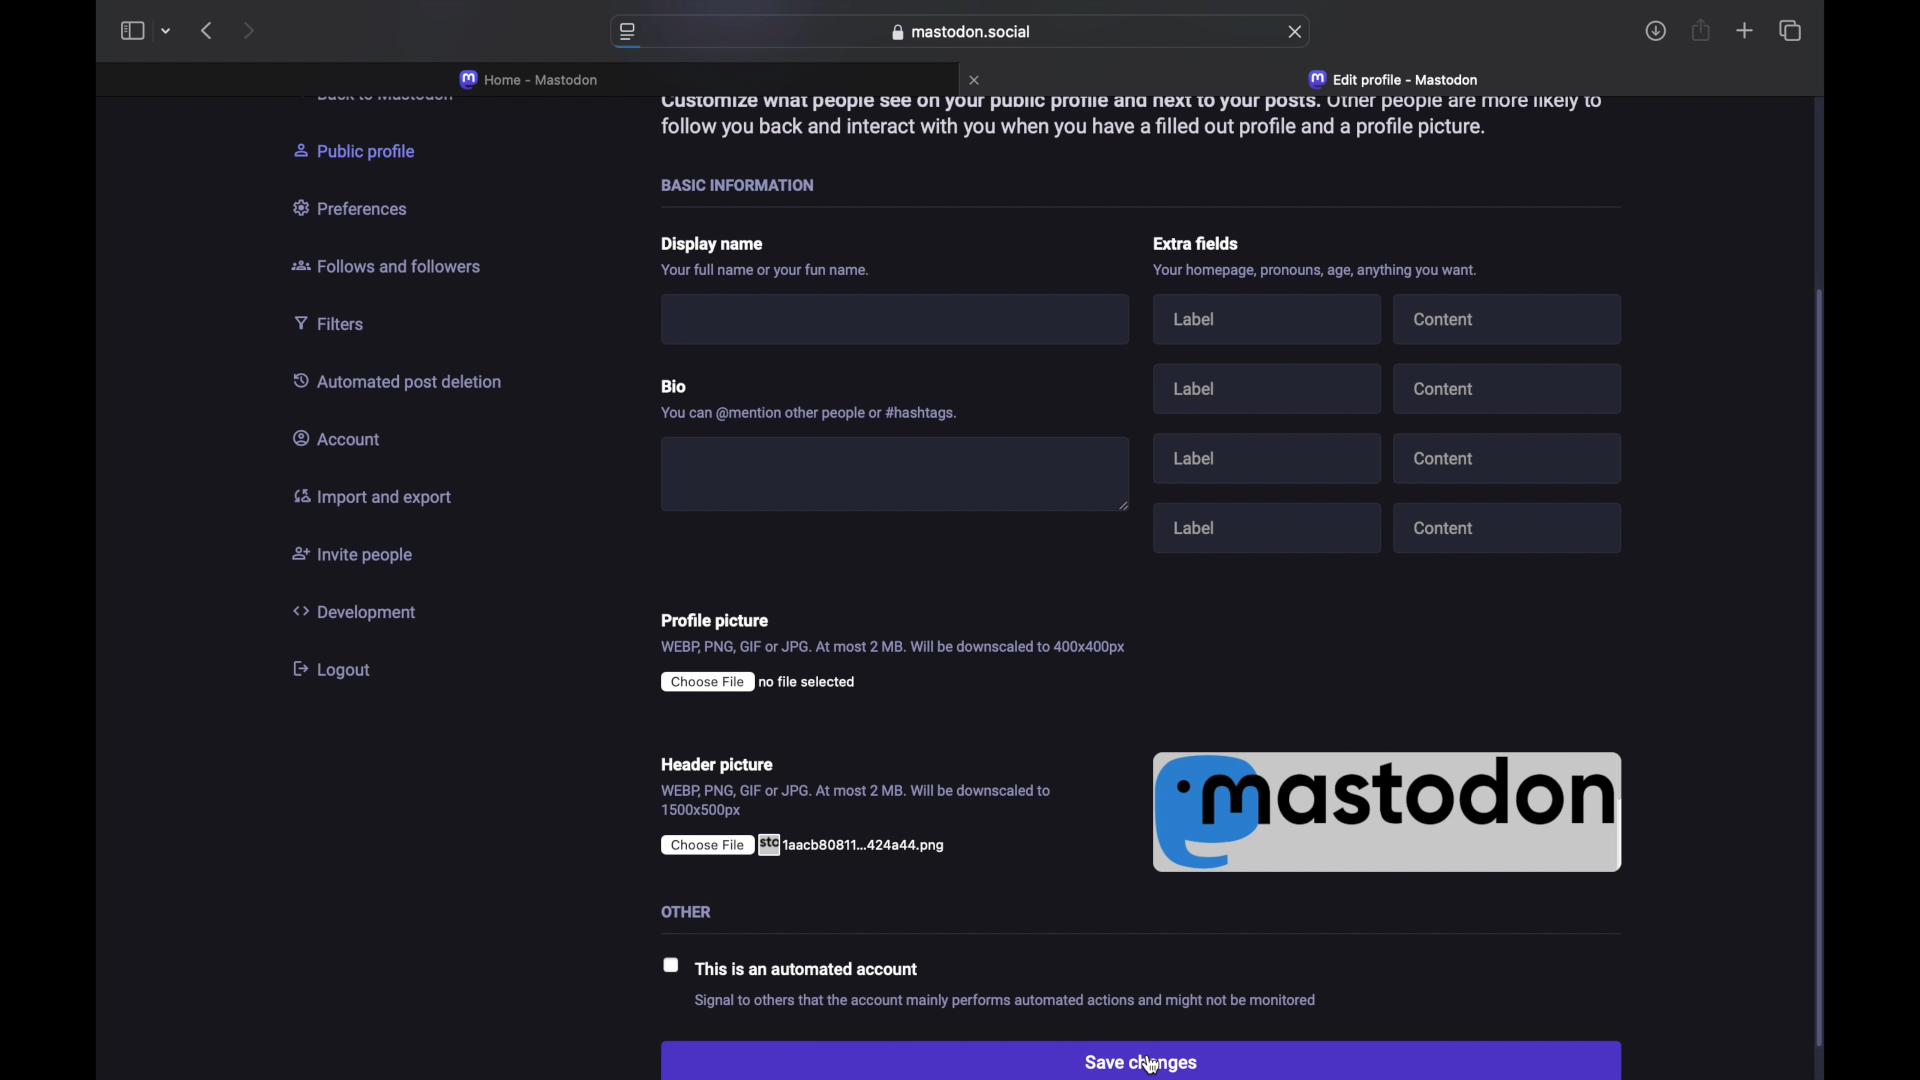  Describe the element at coordinates (248, 30) in the screenshot. I see `next` at that location.